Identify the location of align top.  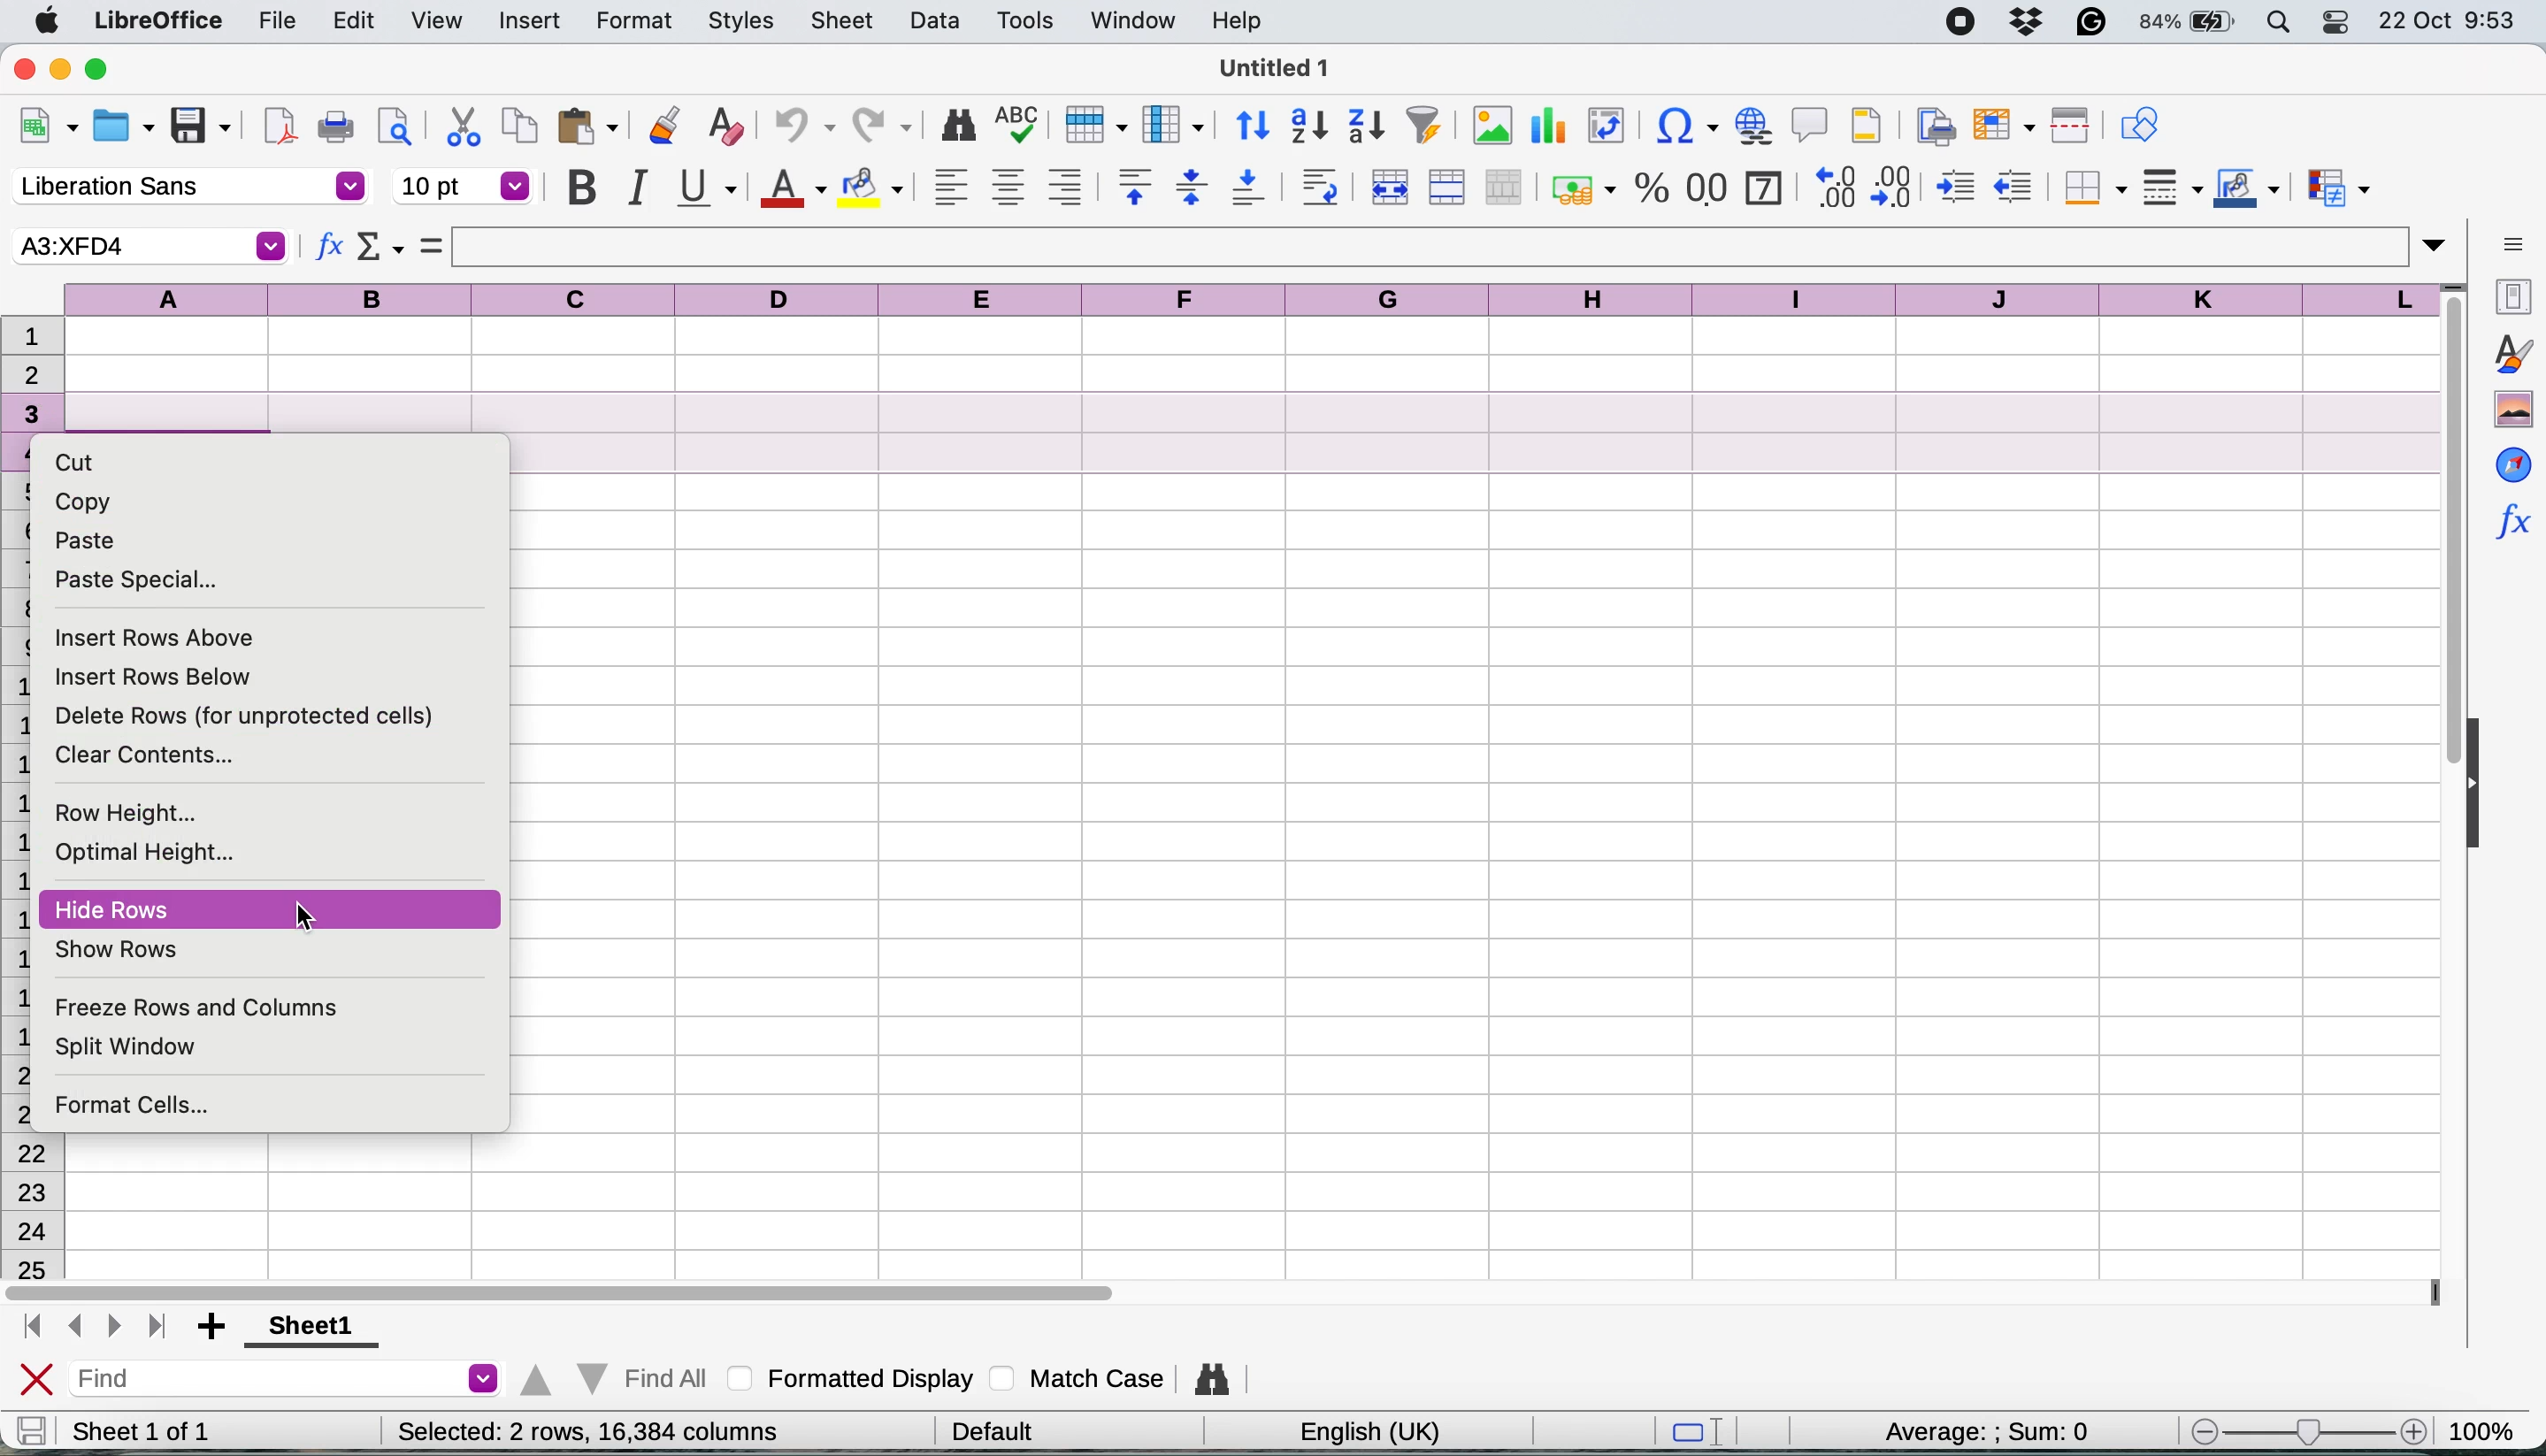
(1135, 186).